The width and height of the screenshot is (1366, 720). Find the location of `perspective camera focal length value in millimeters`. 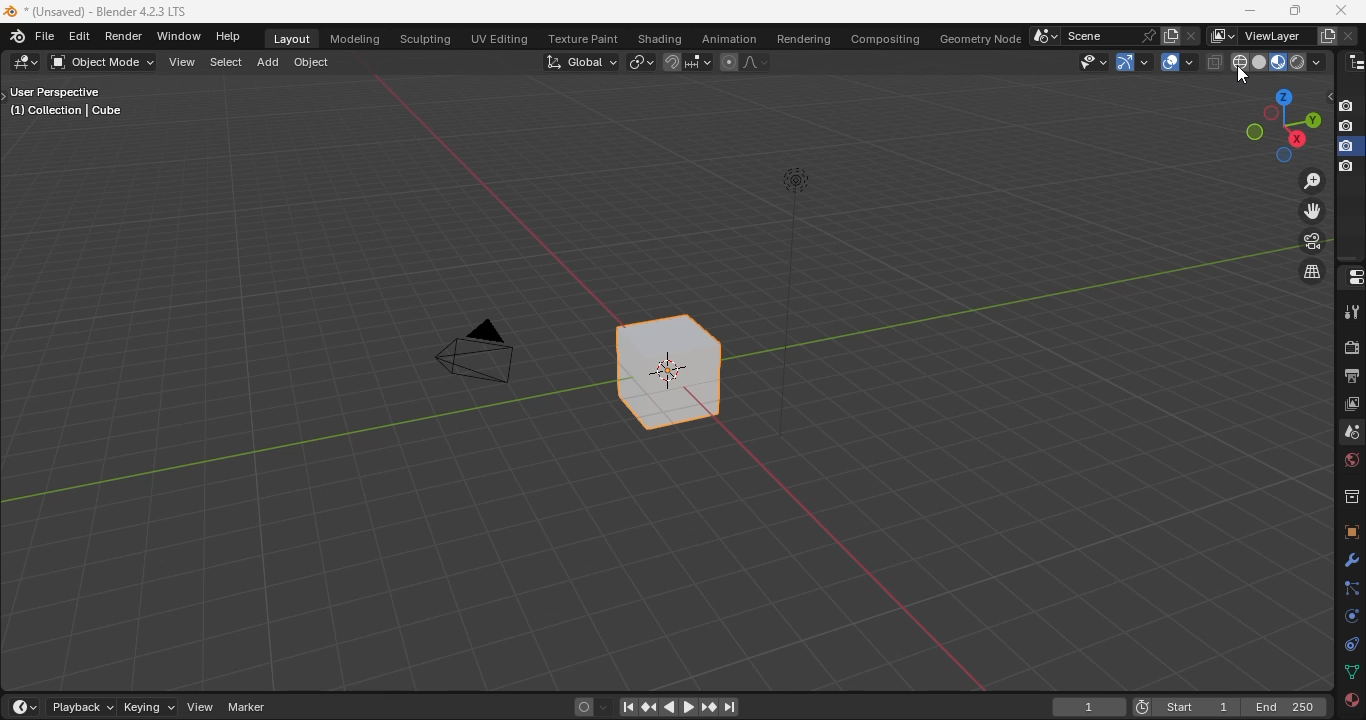

perspective camera focal length value in millimeters is located at coordinates (481, 350).